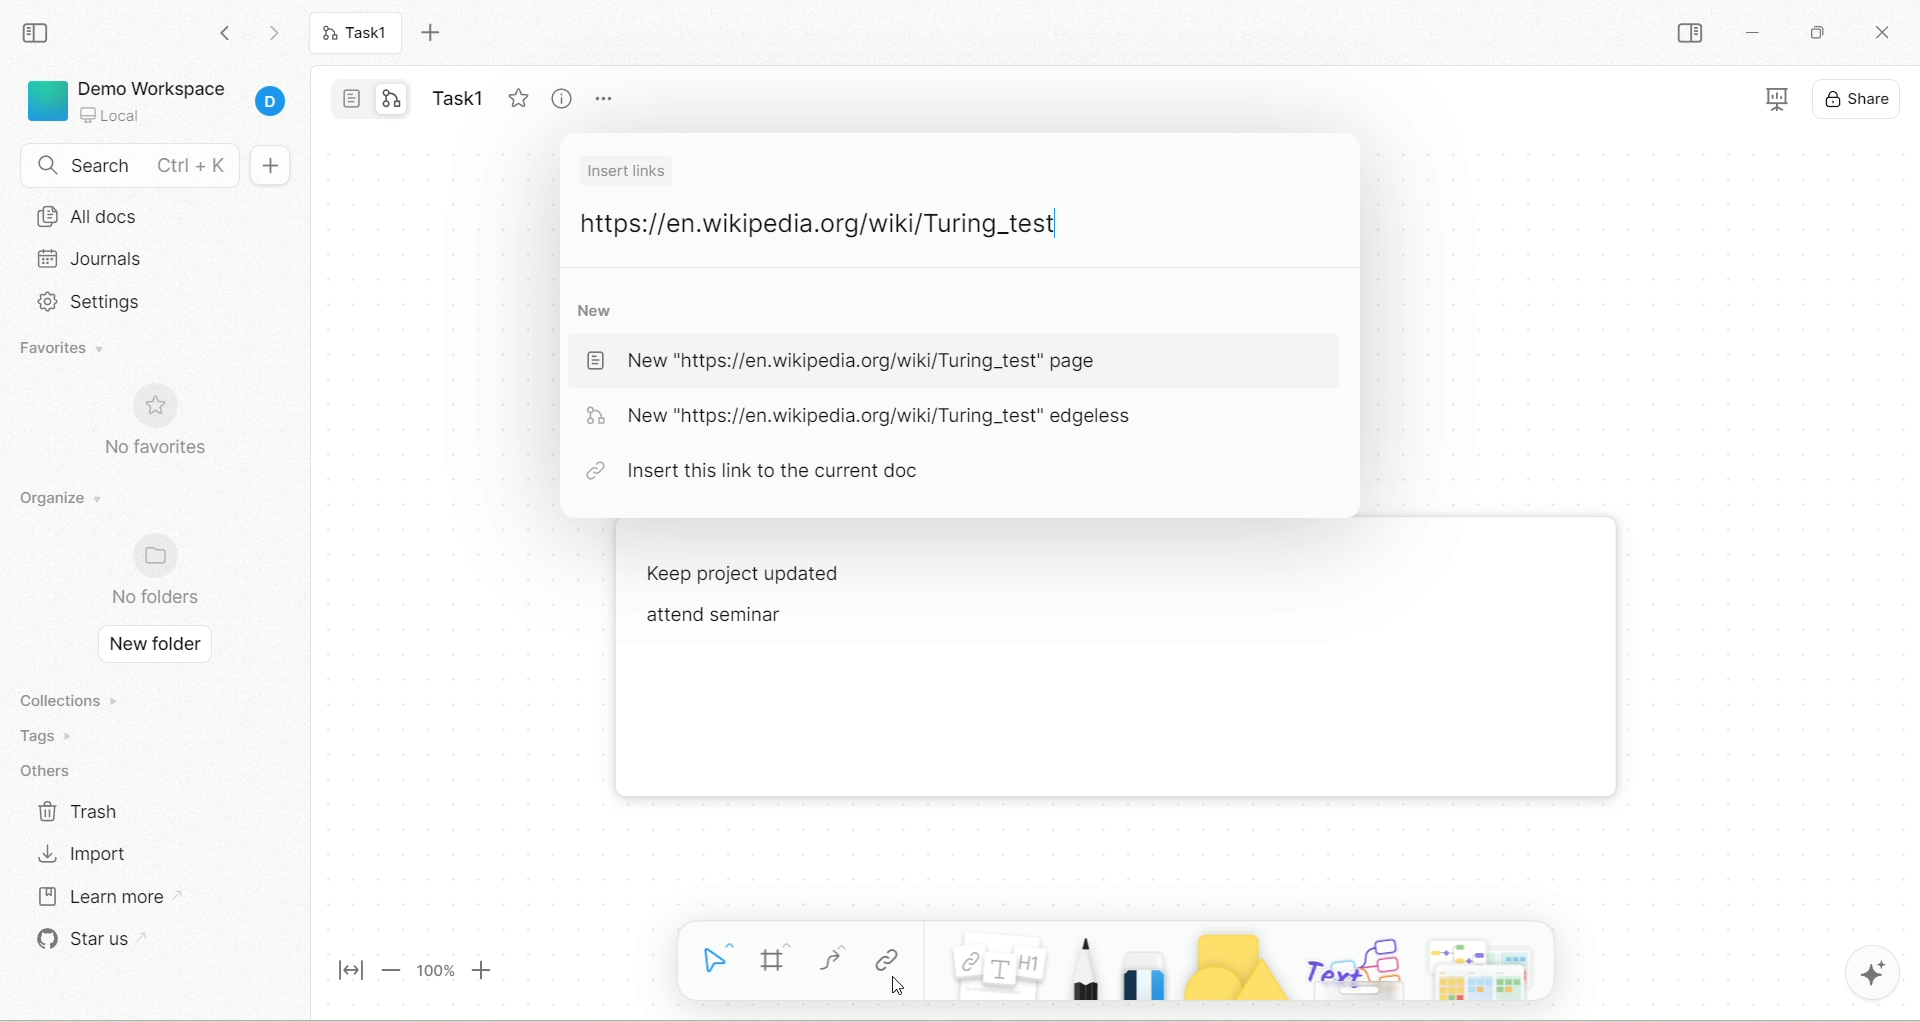 This screenshot has height=1022, width=1920. Describe the element at coordinates (515, 98) in the screenshot. I see `favorite` at that location.